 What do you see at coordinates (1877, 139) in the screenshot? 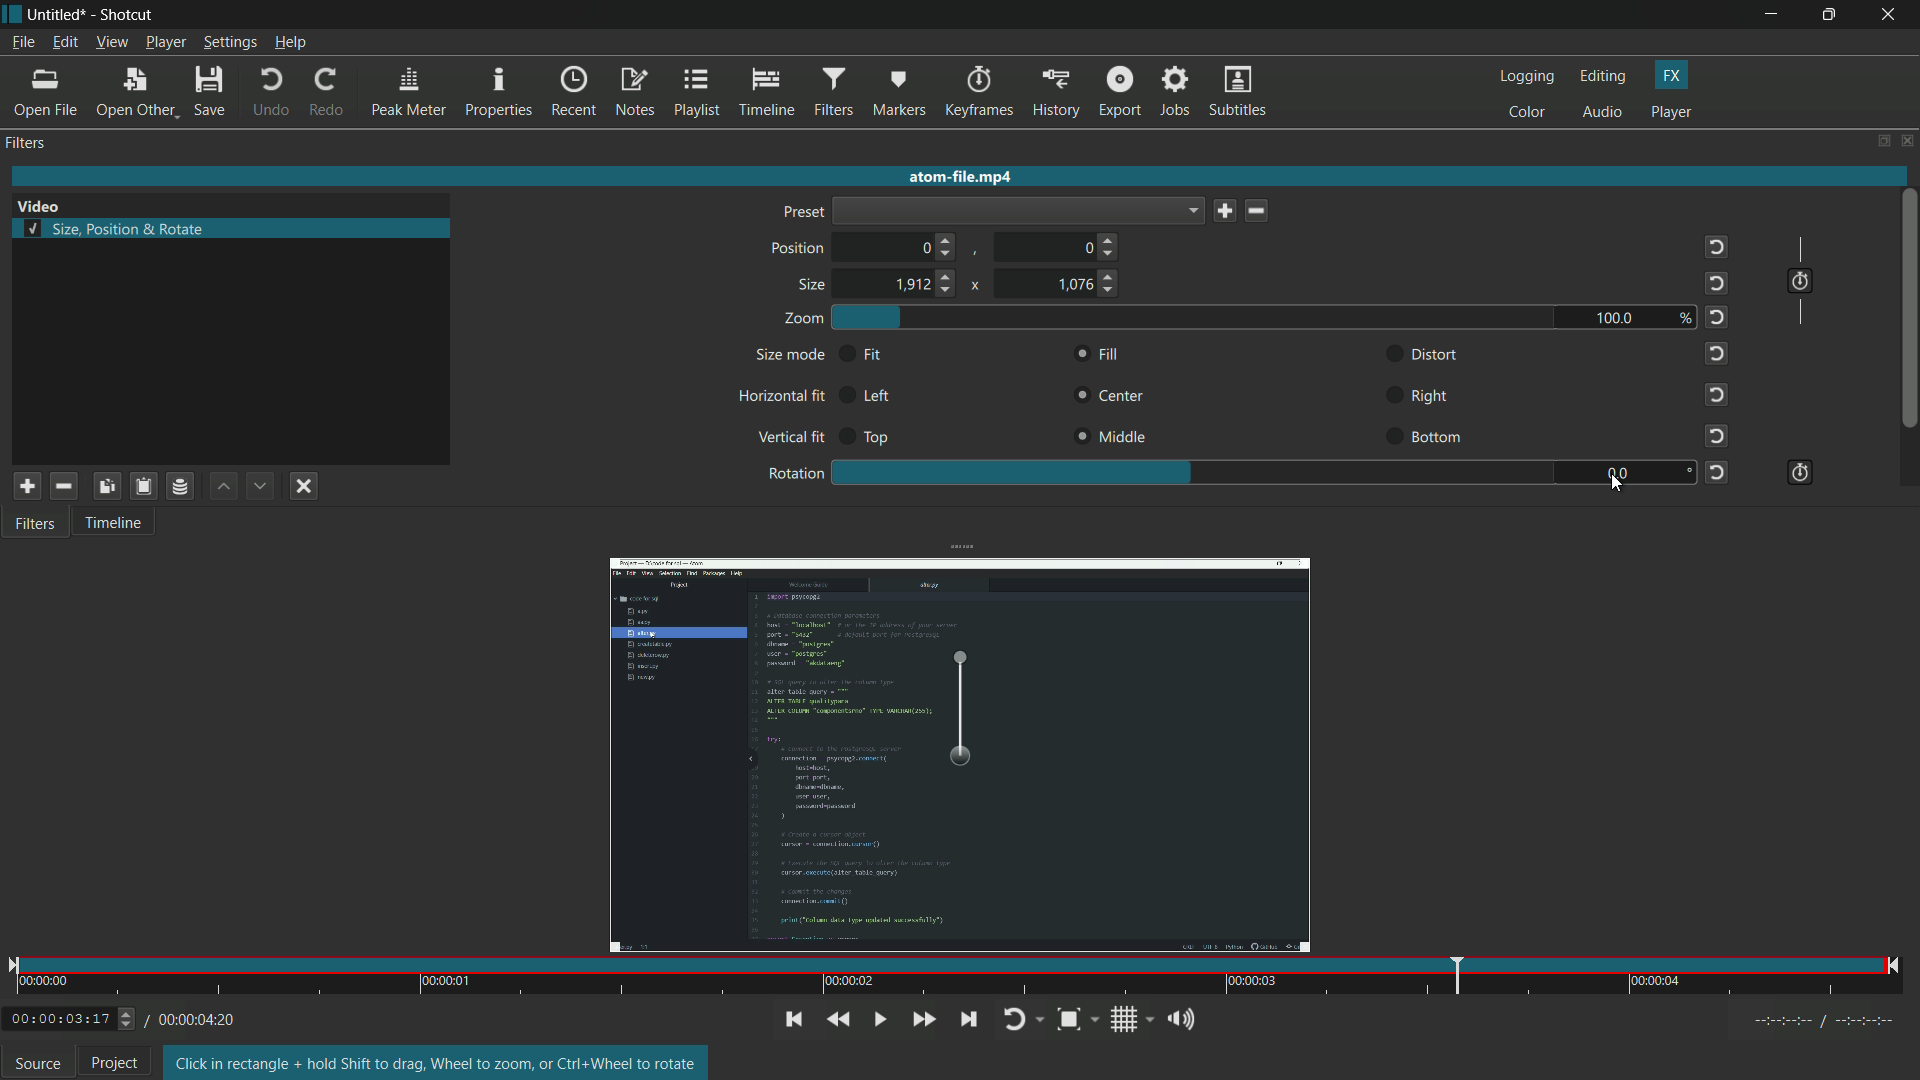
I see `change layout` at bounding box center [1877, 139].